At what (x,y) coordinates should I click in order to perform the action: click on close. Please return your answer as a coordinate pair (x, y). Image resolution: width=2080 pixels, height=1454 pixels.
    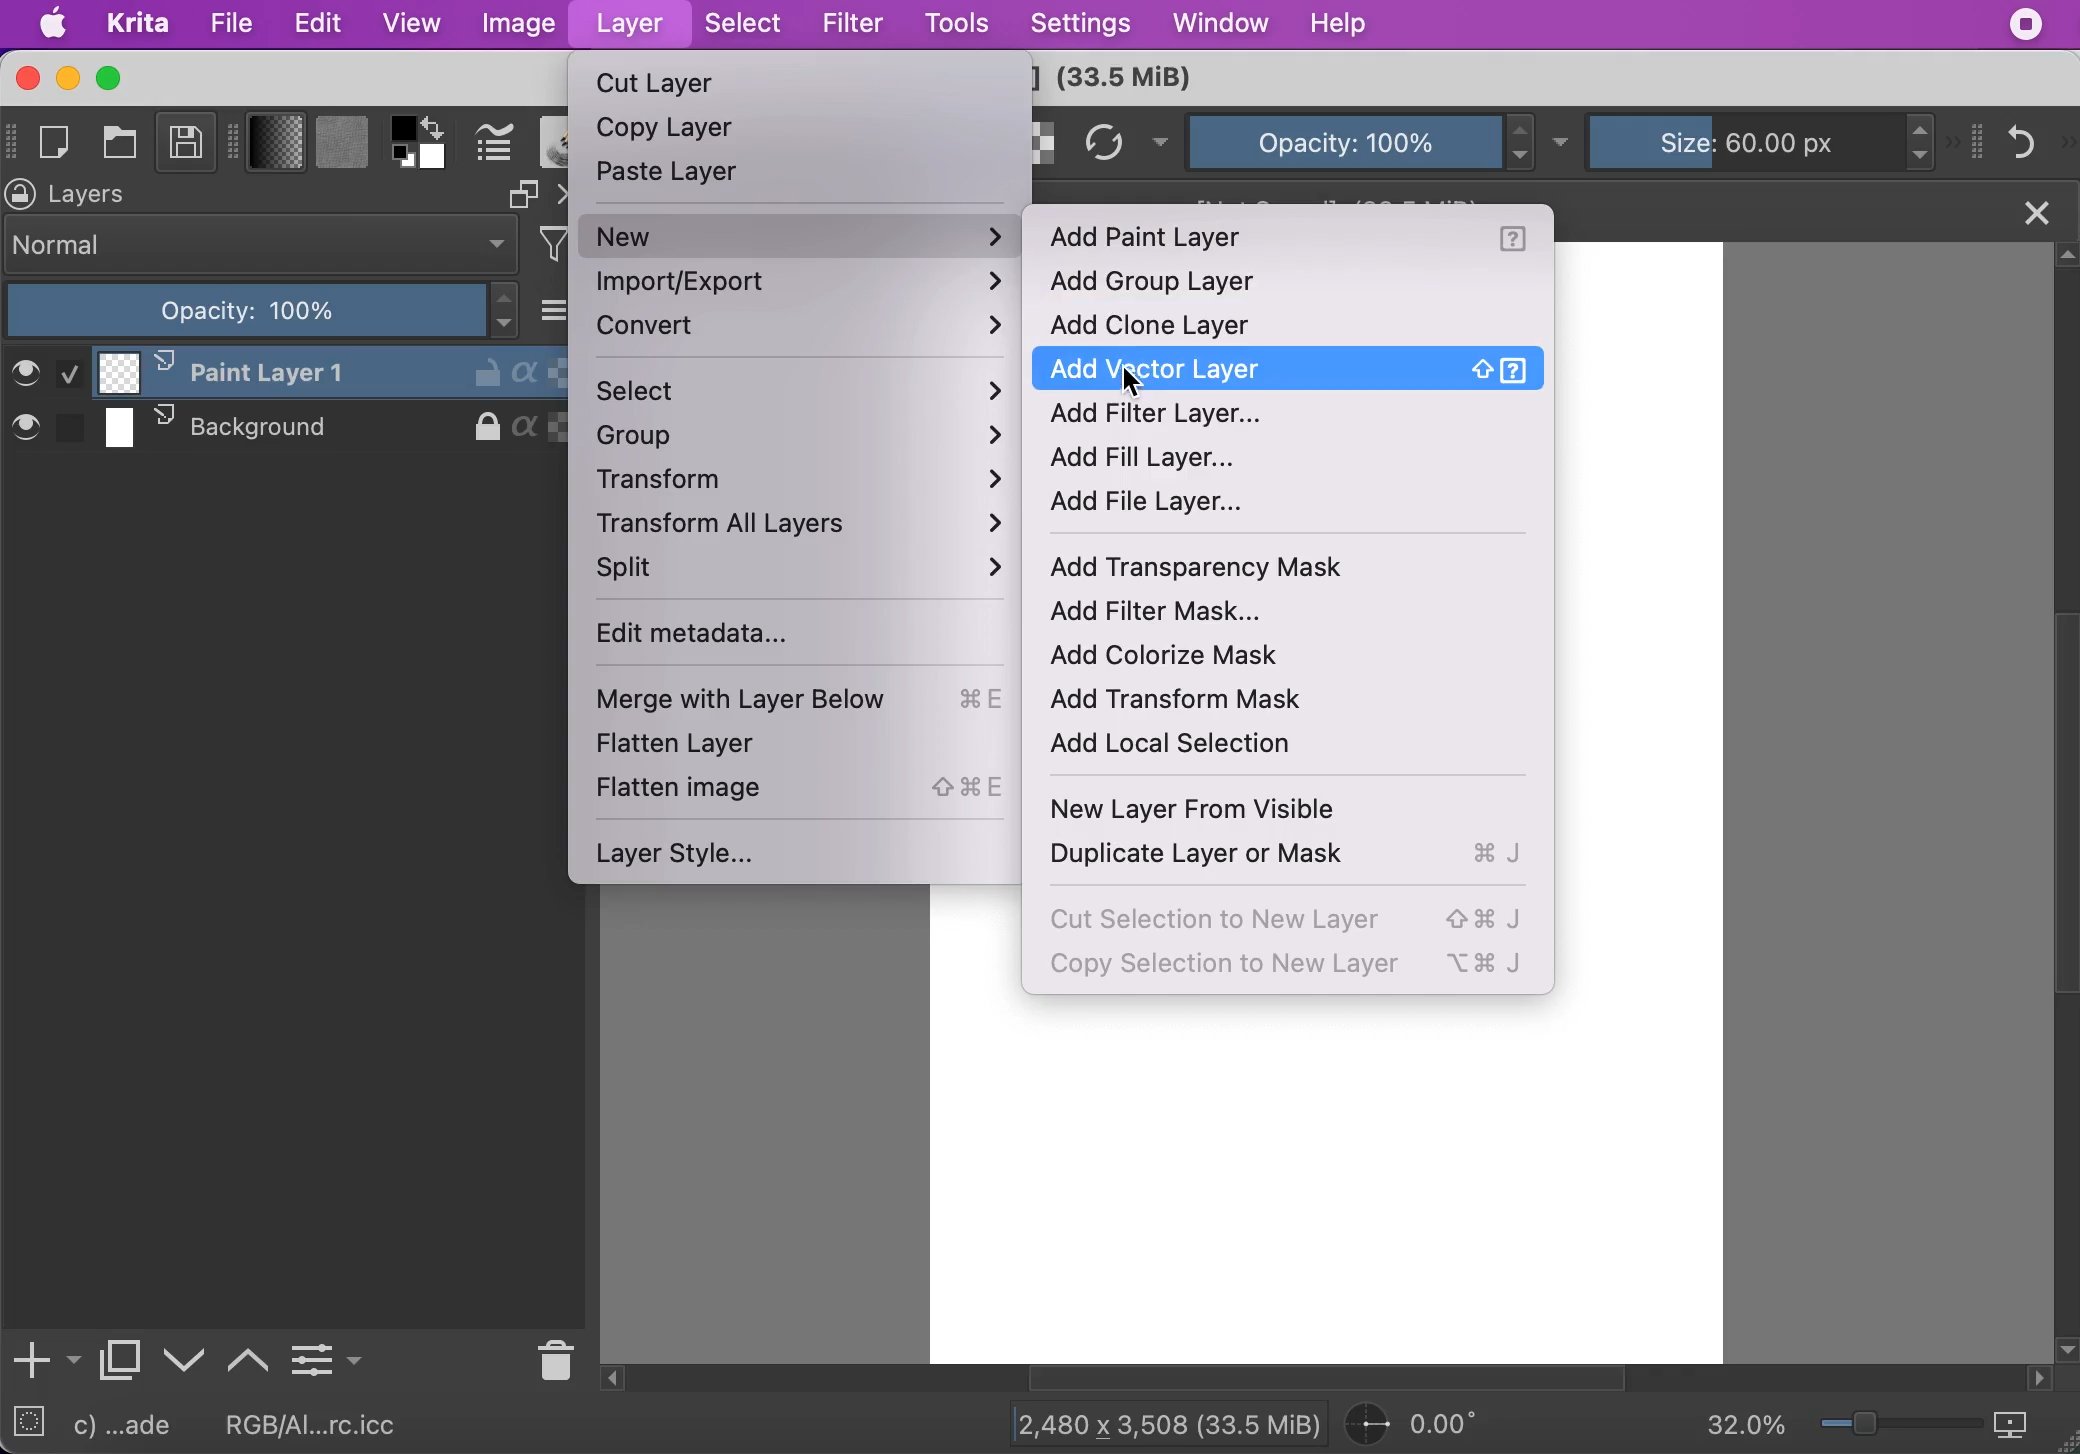
    Looking at the image, I should click on (2034, 210).